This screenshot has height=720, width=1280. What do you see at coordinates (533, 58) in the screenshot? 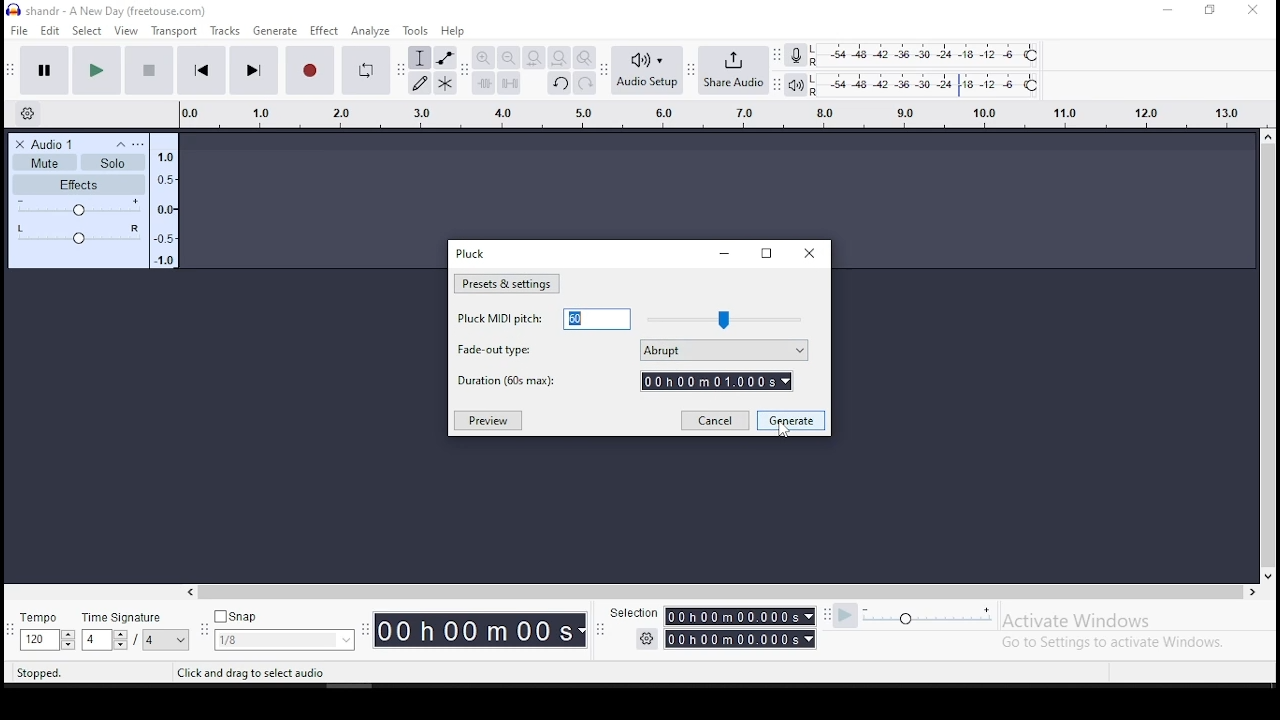
I see `fit selection to width` at bounding box center [533, 58].